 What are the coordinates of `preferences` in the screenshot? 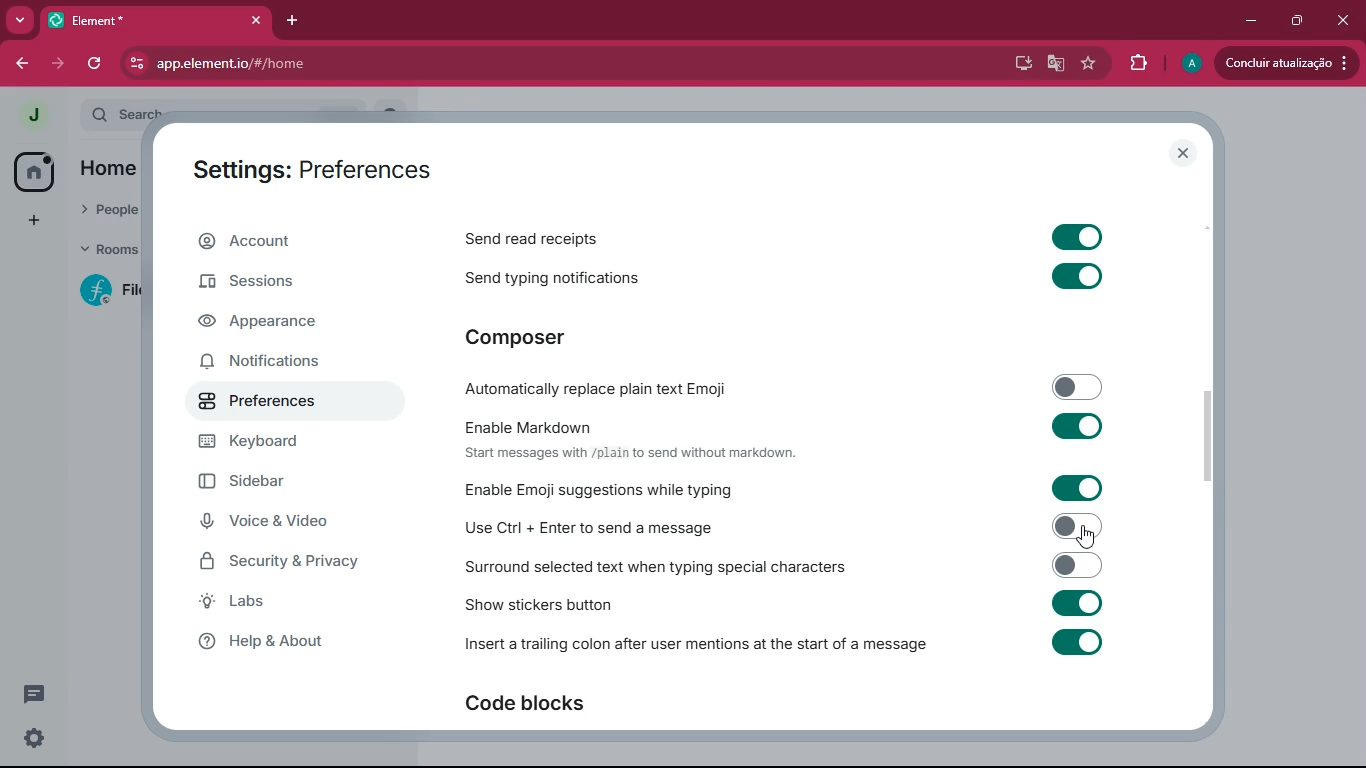 It's located at (274, 406).